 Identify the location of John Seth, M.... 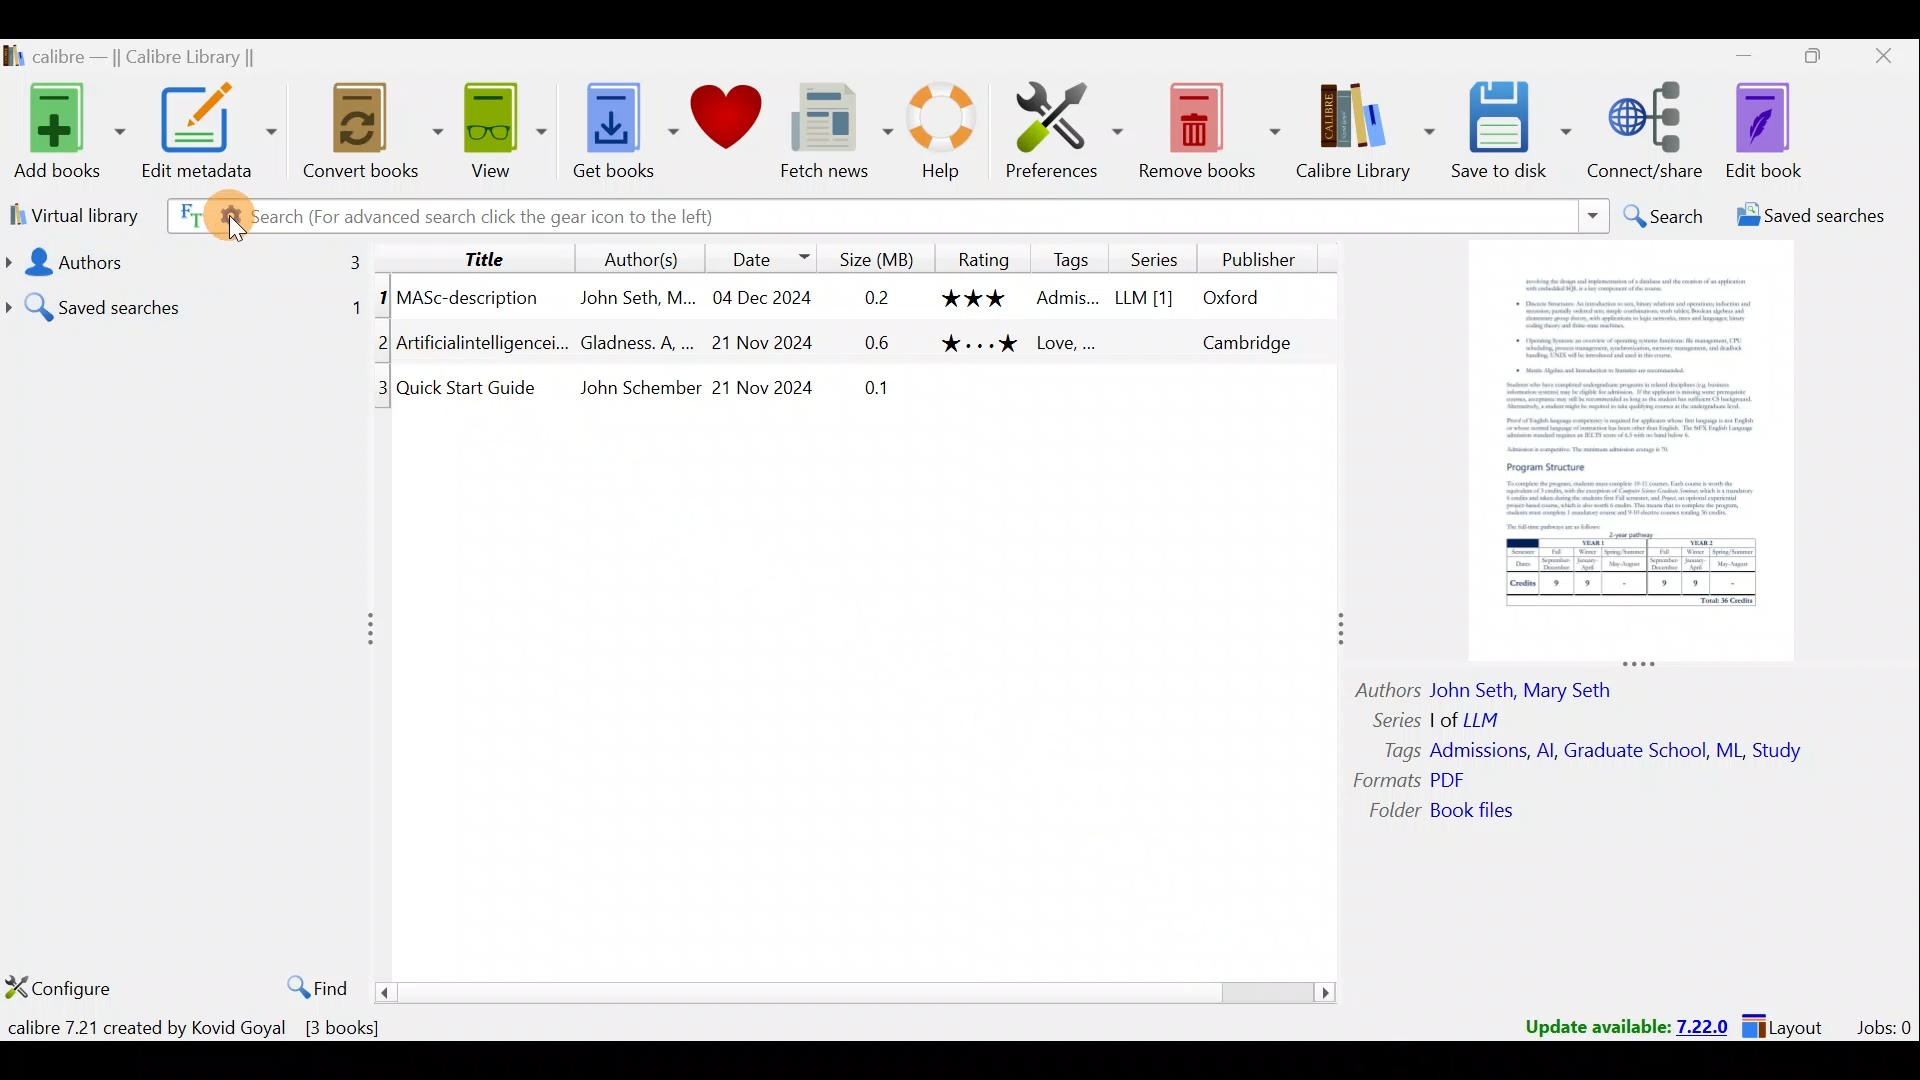
(637, 298).